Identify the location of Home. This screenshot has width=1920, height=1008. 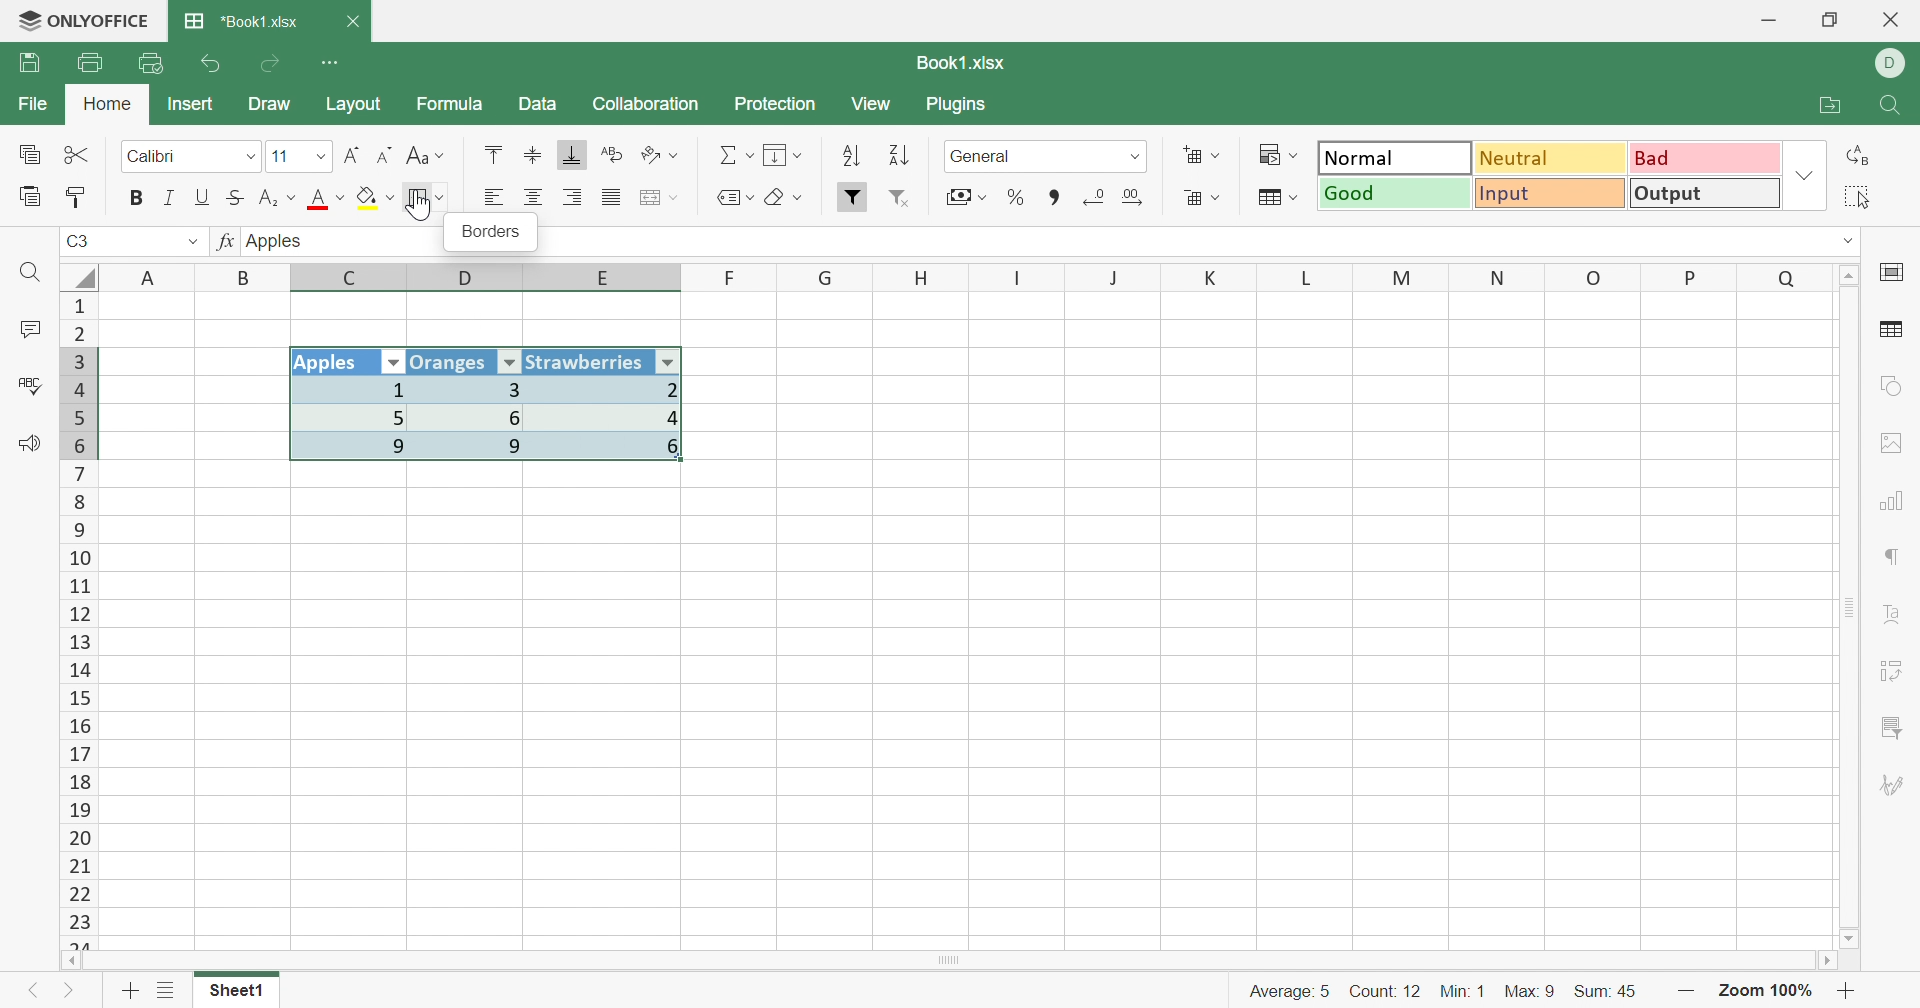
(107, 105).